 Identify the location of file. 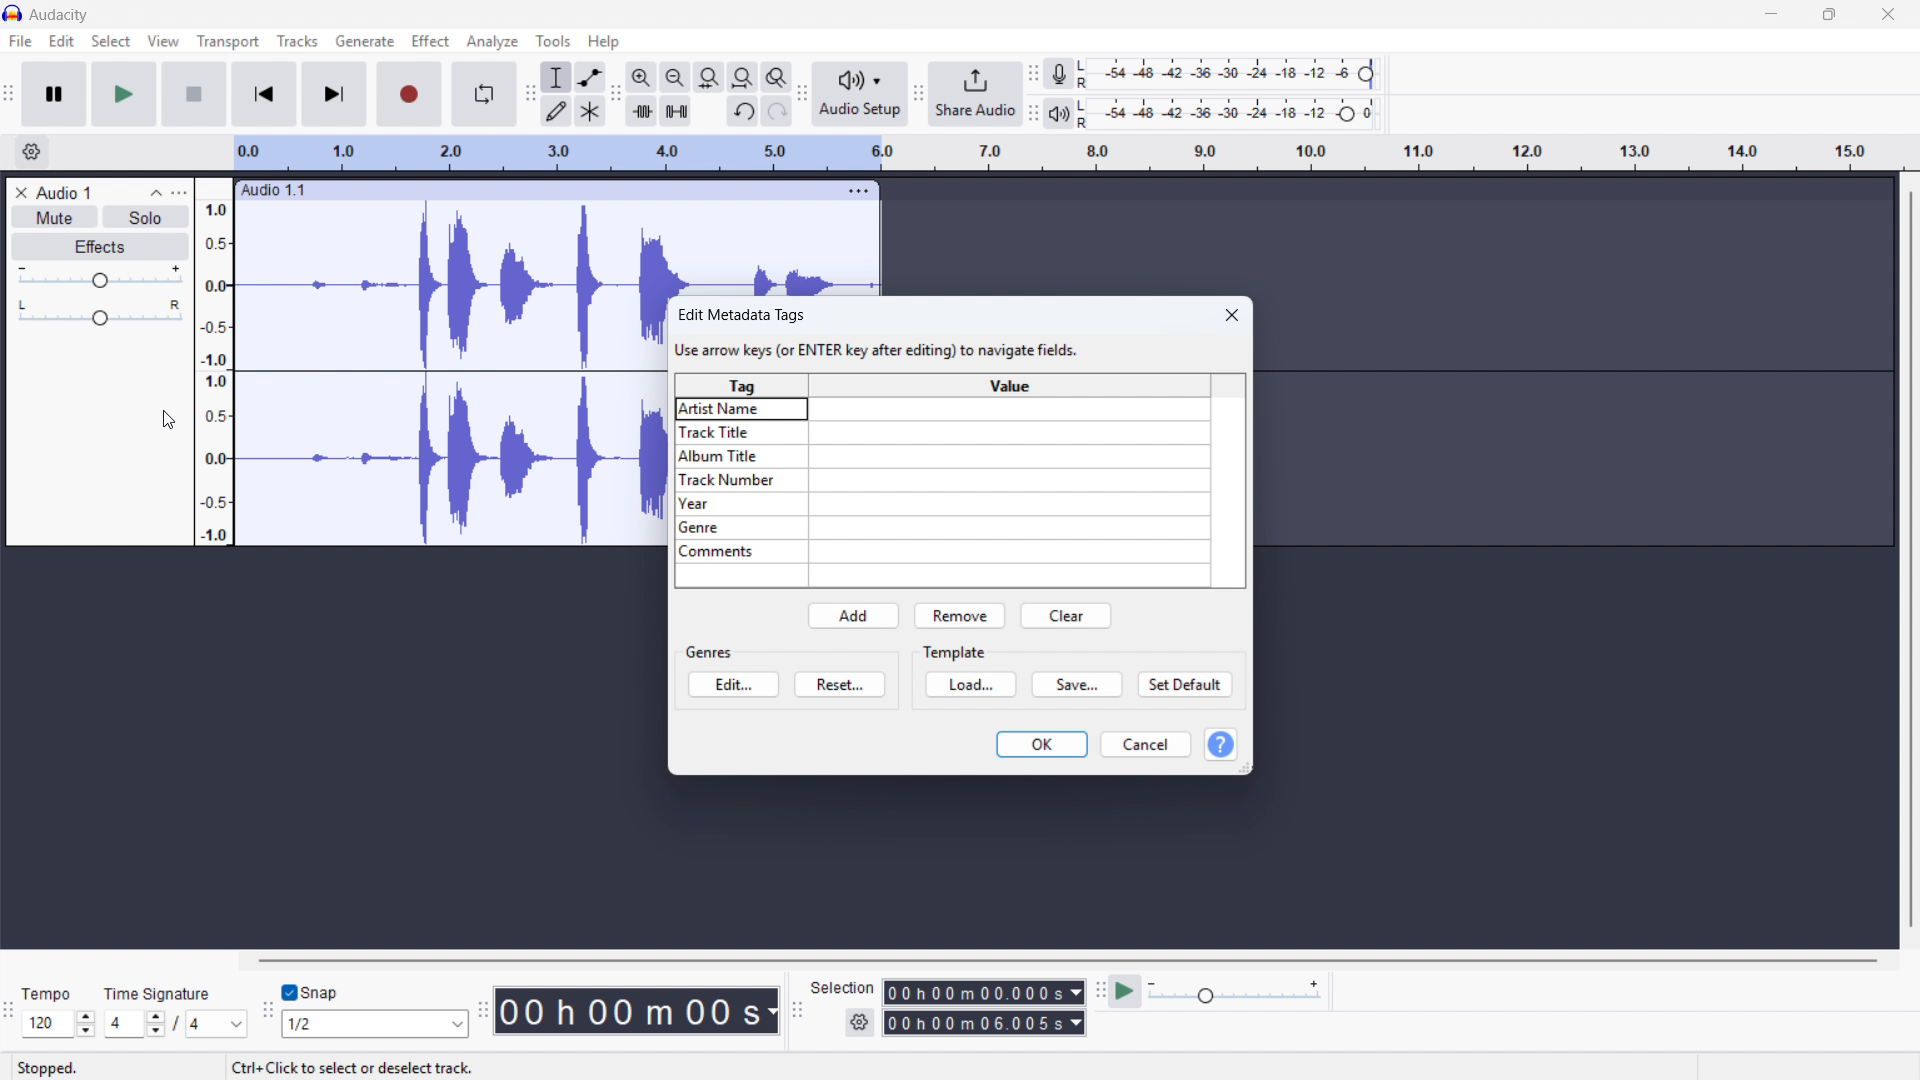
(22, 42).